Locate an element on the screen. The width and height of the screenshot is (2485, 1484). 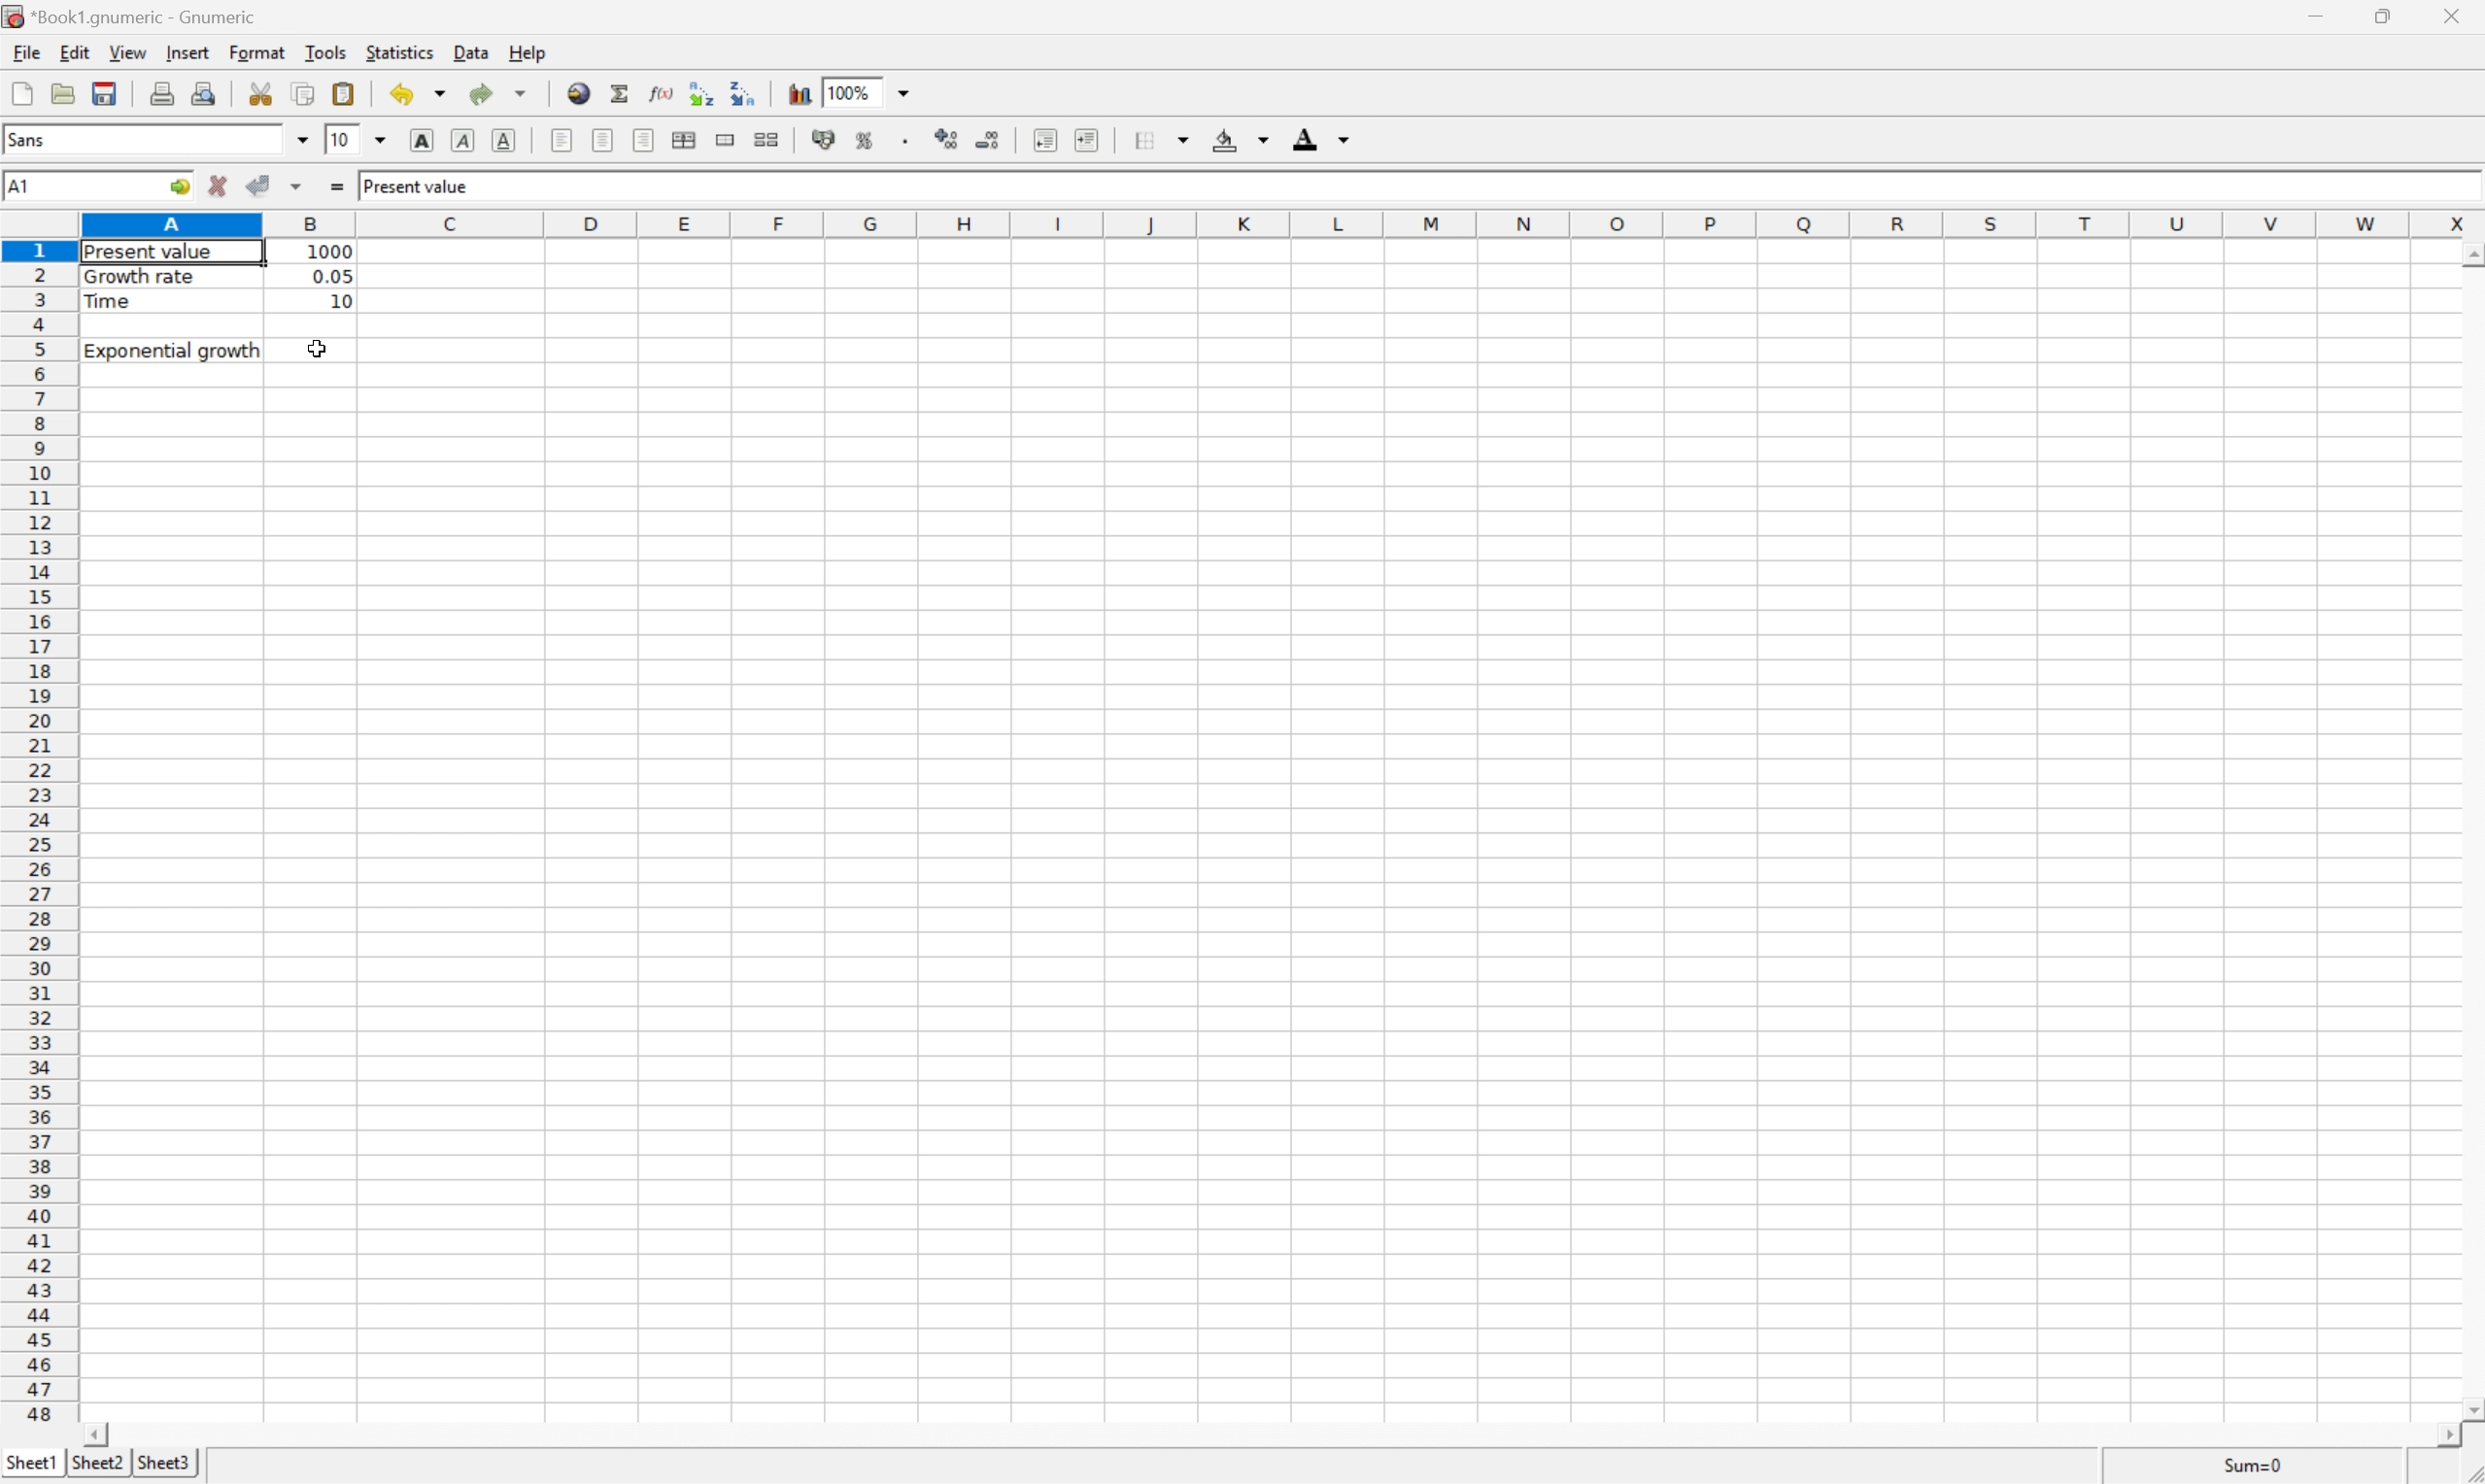
Restore Down is located at coordinates (2389, 15).